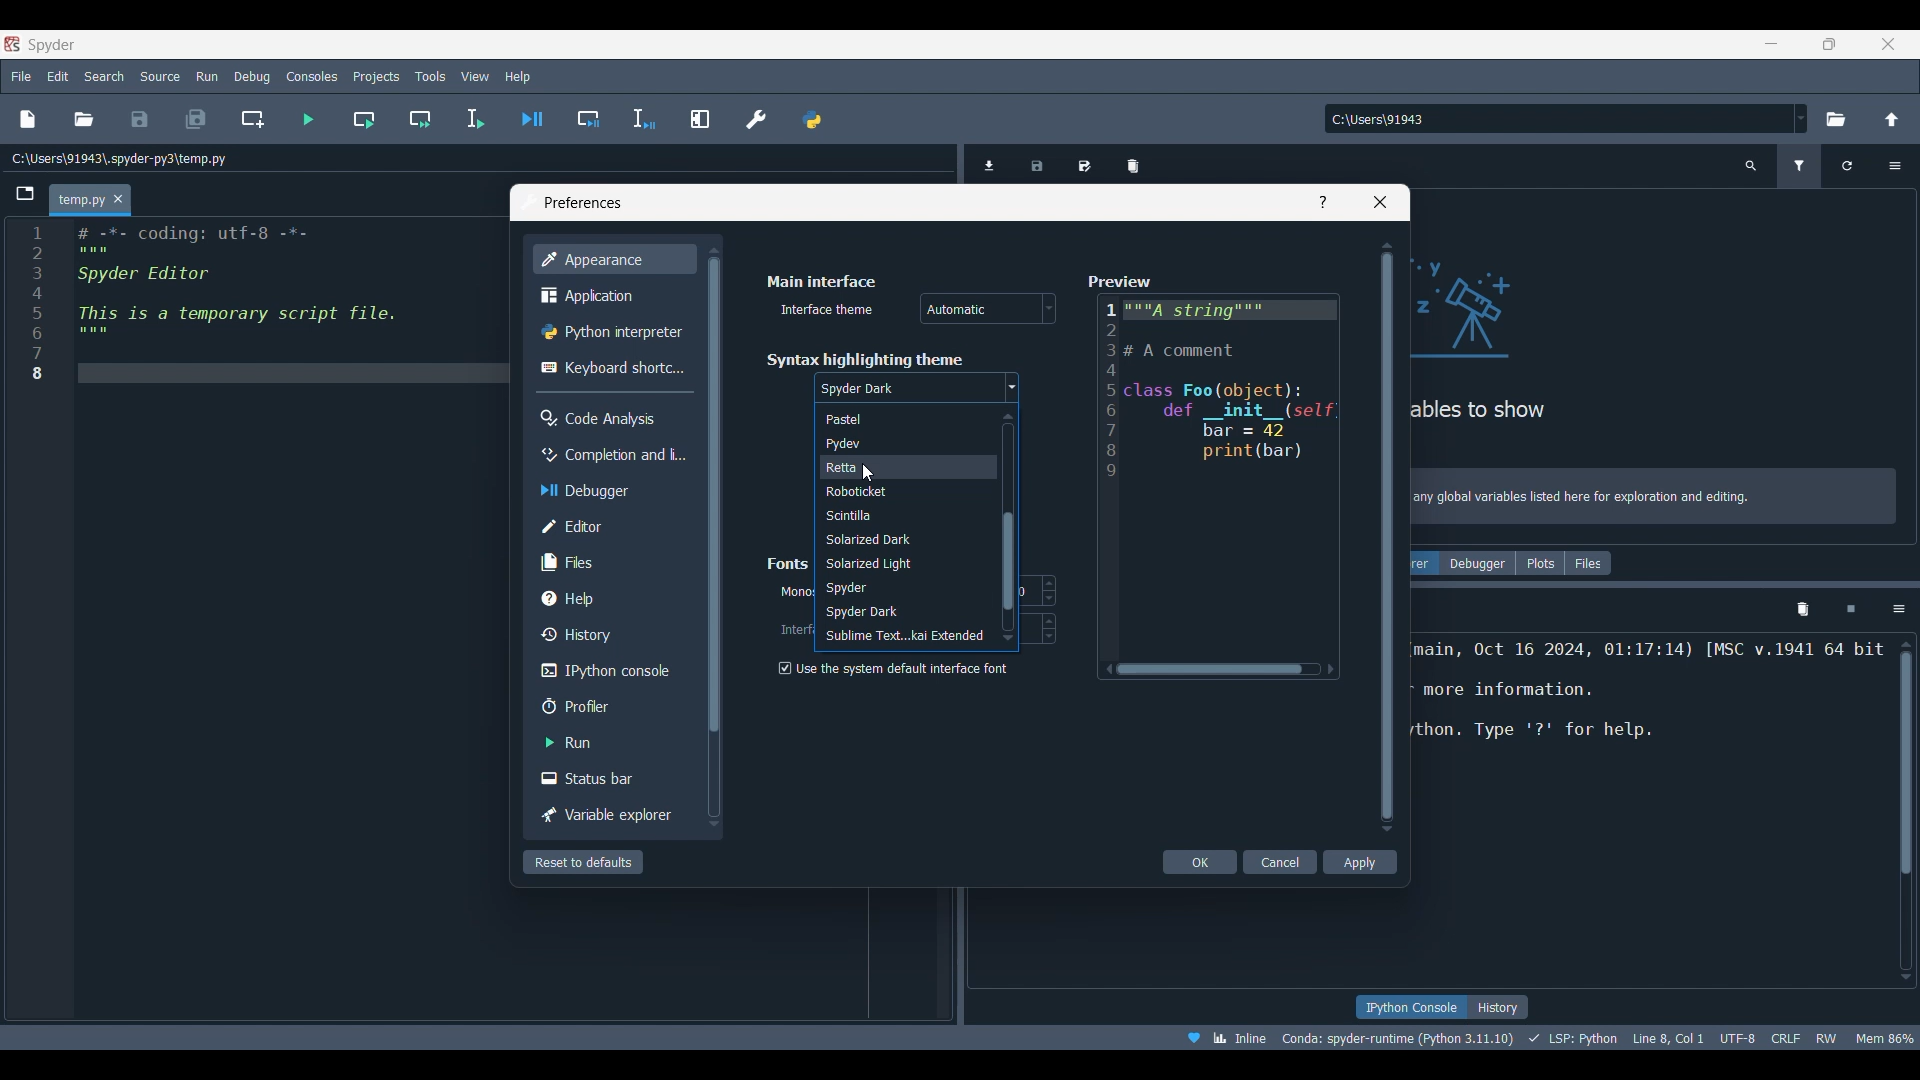 The height and width of the screenshot is (1080, 1920). I want to click on spyder dark, so click(916, 389).